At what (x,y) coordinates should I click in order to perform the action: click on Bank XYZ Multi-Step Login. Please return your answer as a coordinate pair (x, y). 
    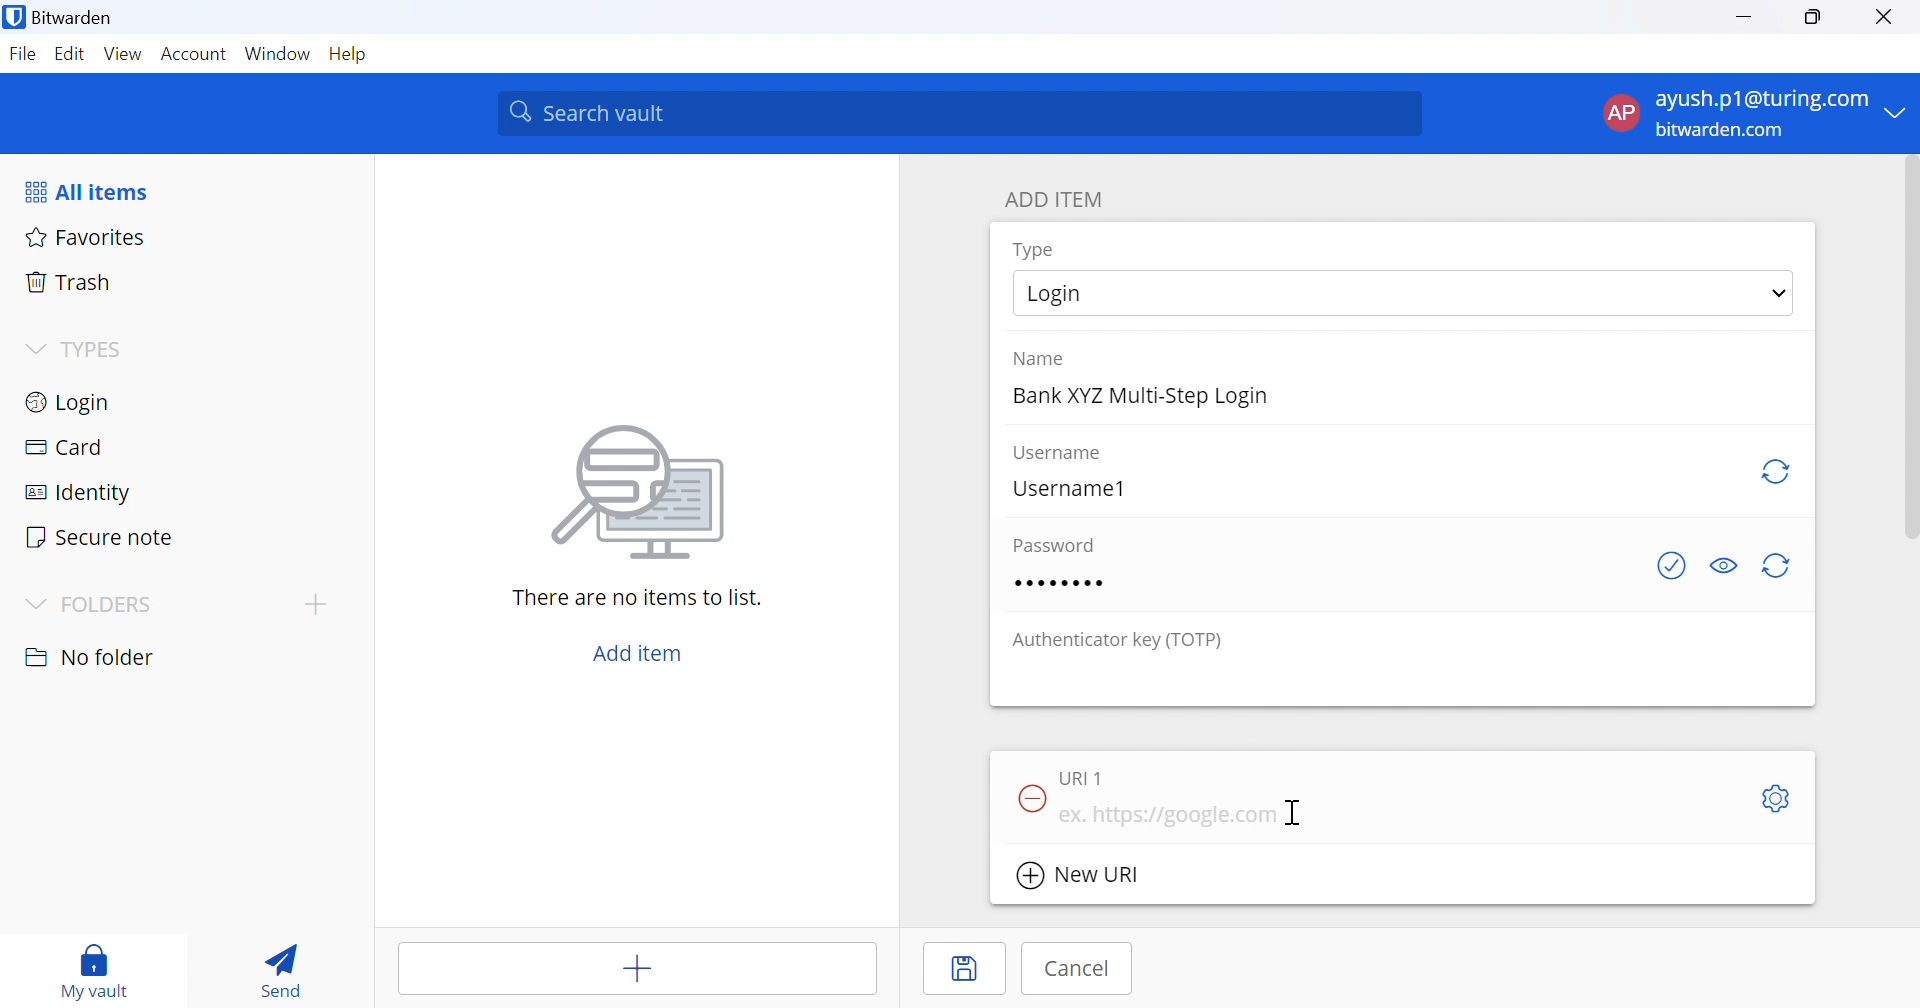
    Looking at the image, I should click on (1143, 397).